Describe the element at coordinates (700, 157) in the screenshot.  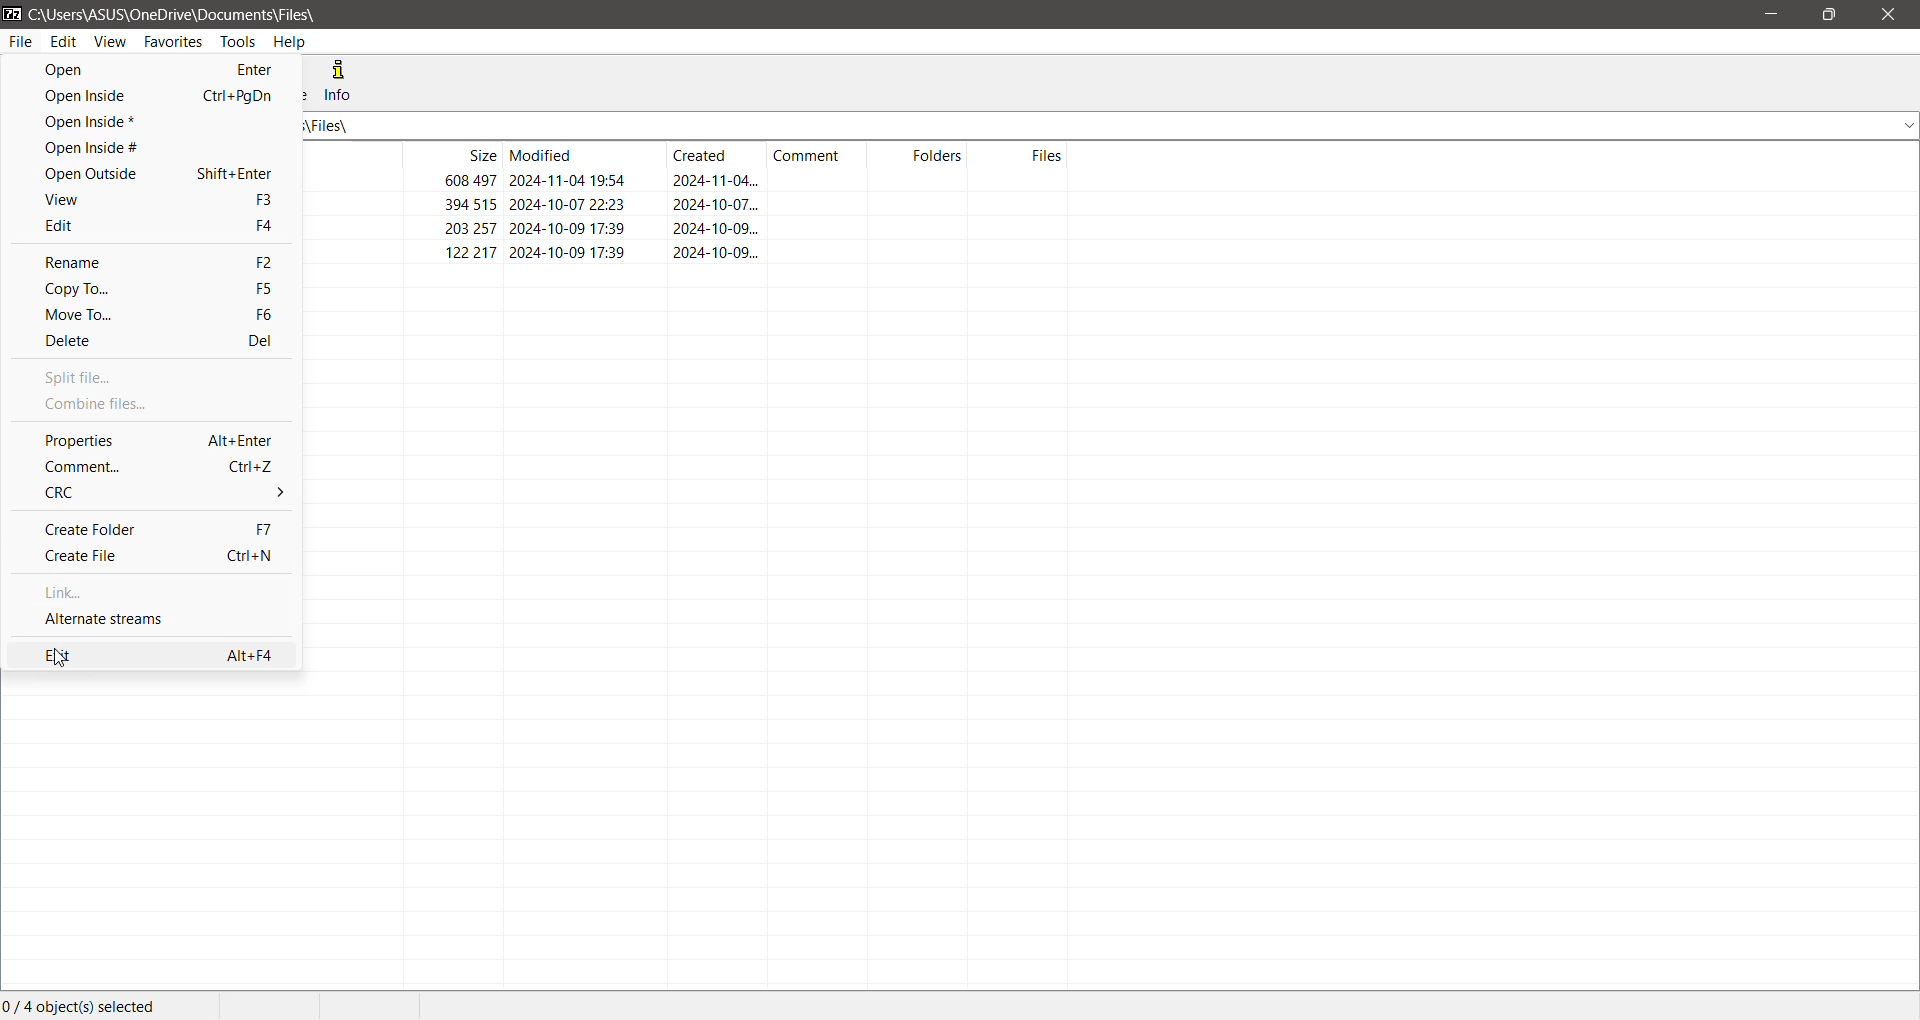
I see `Created` at that location.